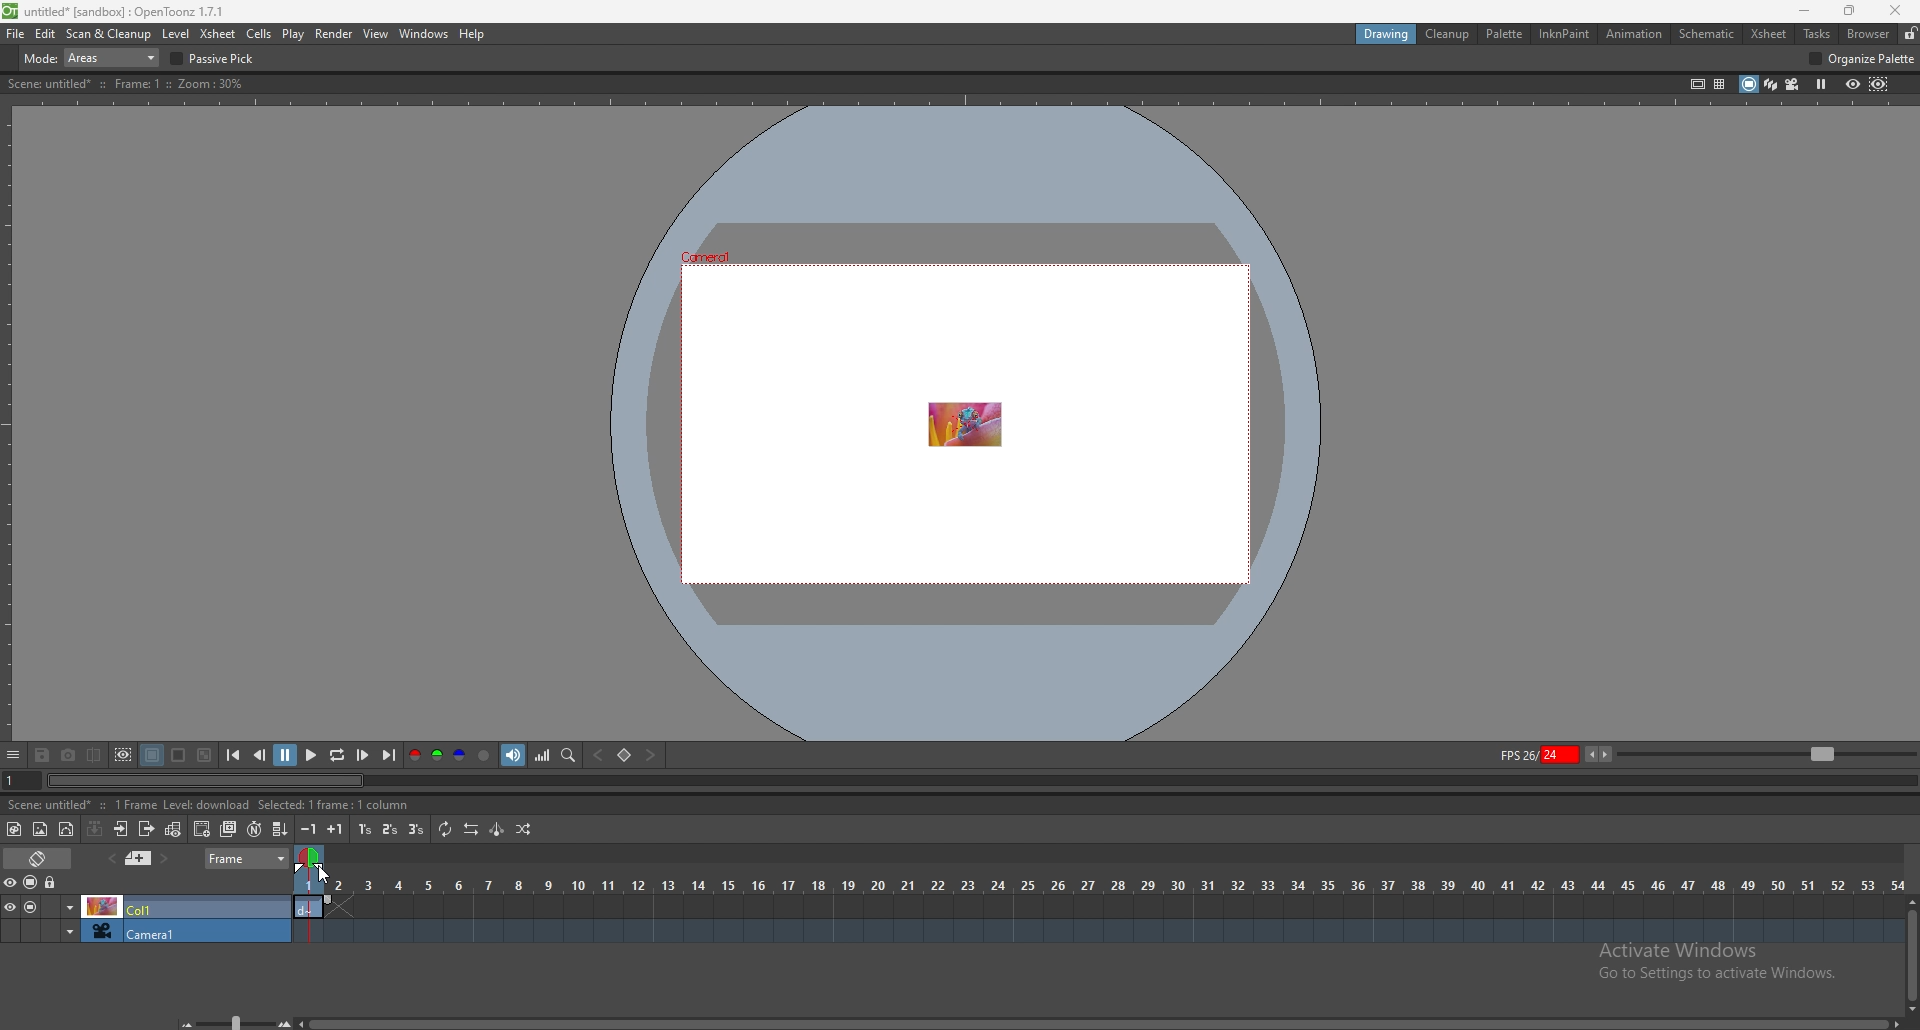  What do you see at coordinates (216, 59) in the screenshot?
I see `passive pick` at bounding box center [216, 59].